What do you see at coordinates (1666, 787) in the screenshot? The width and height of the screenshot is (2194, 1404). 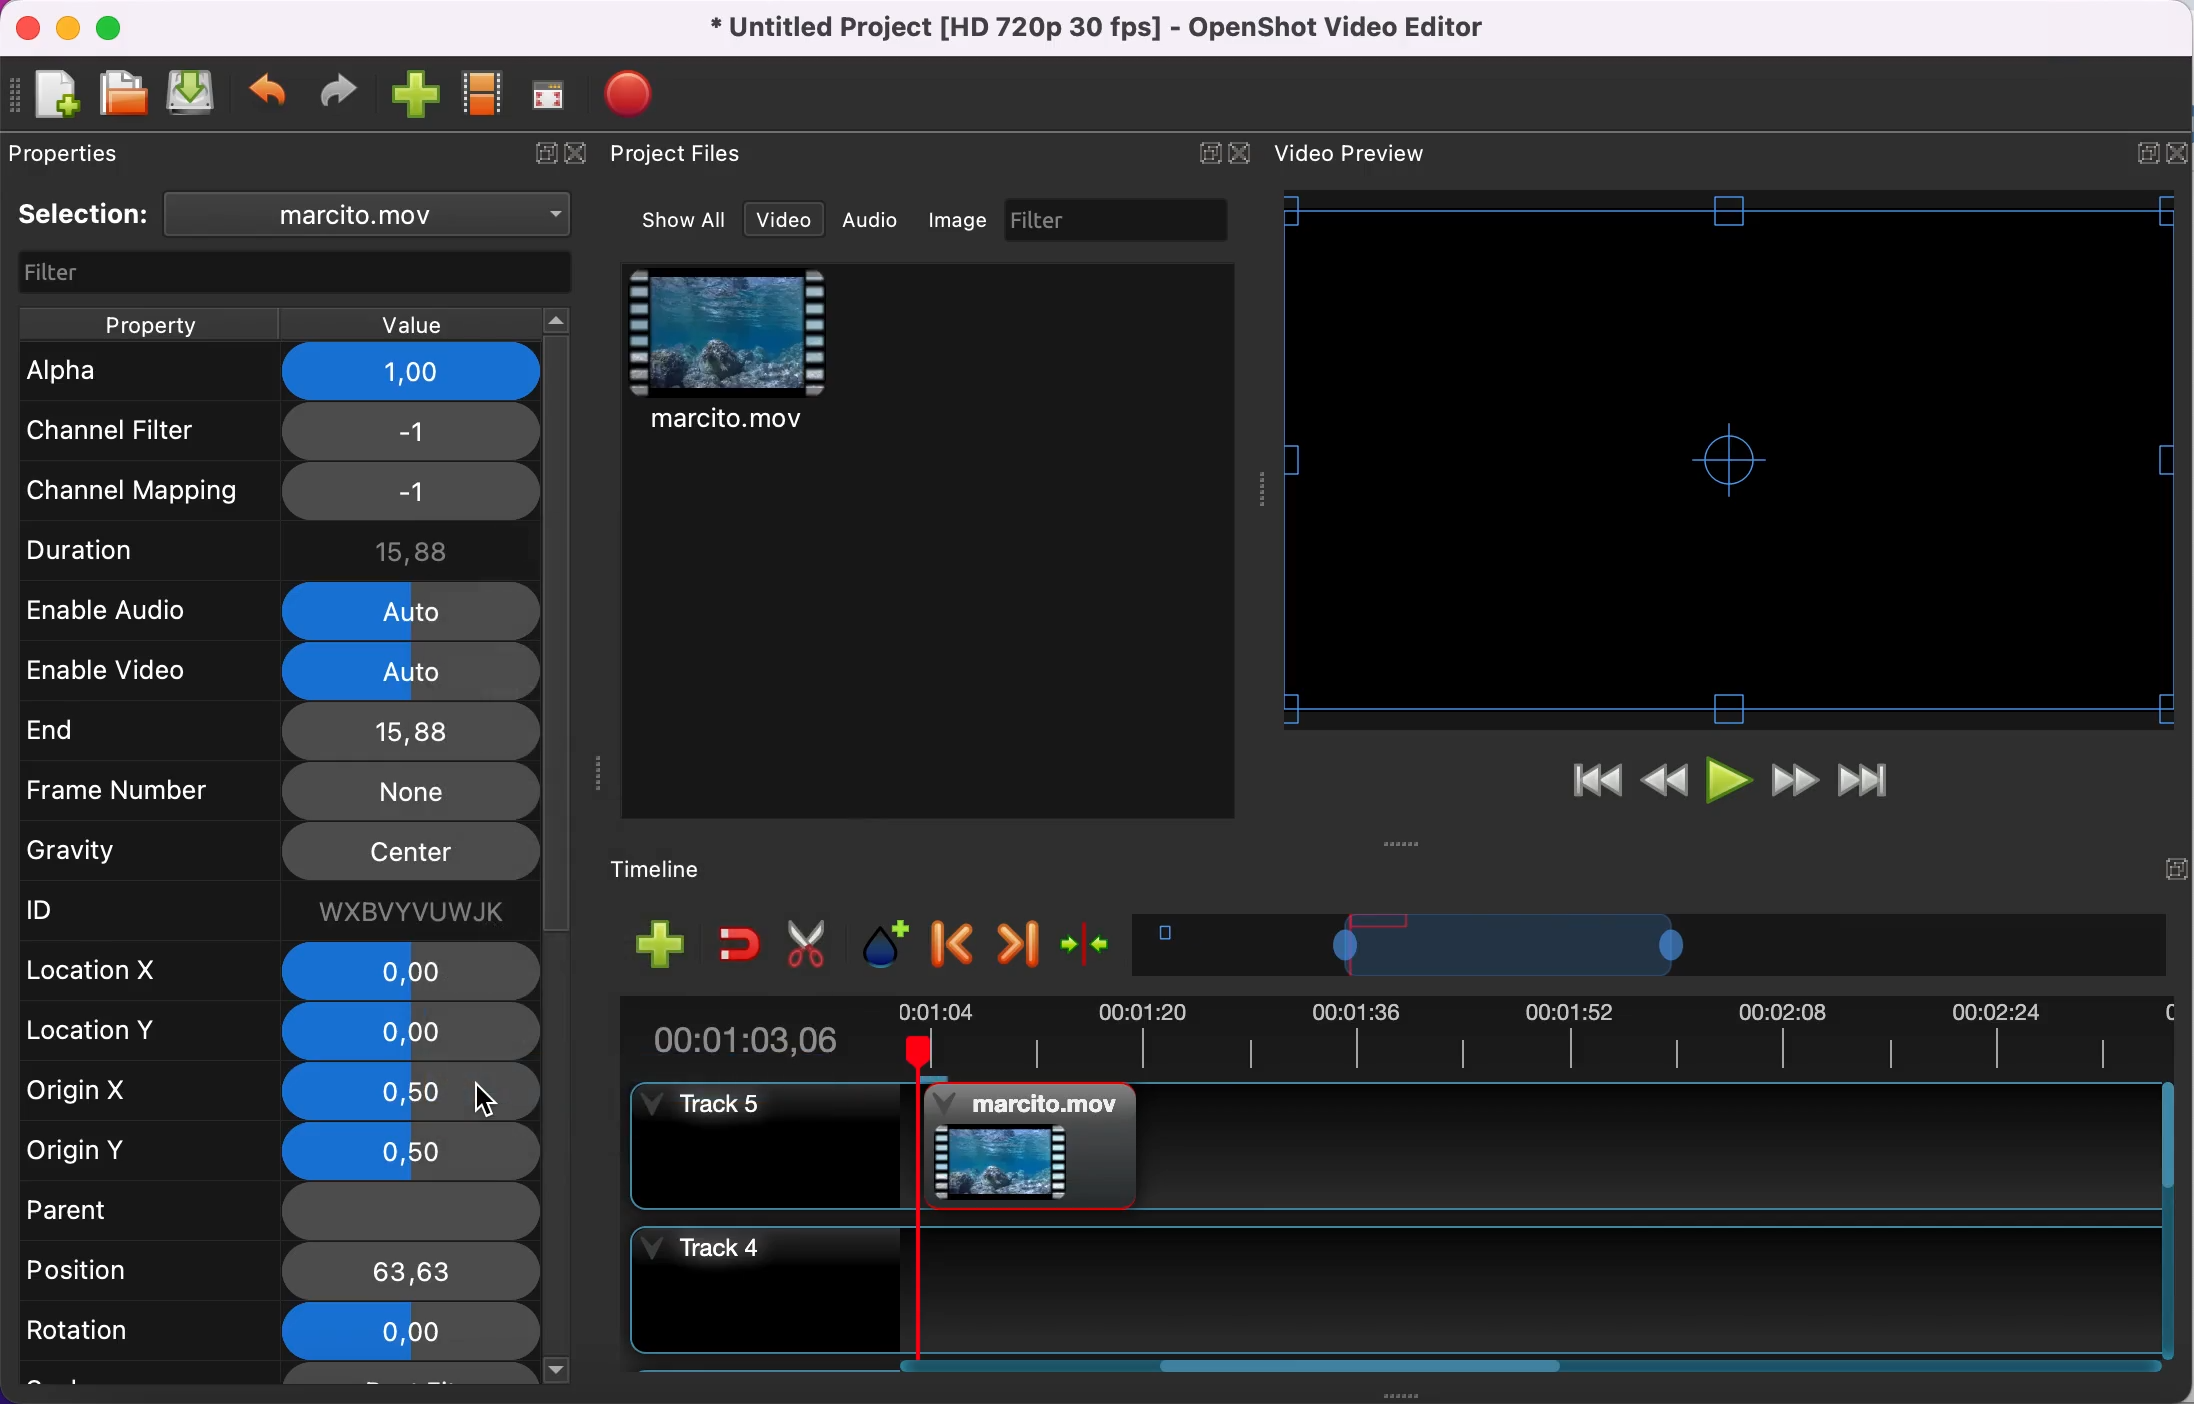 I see `rewind` at bounding box center [1666, 787].